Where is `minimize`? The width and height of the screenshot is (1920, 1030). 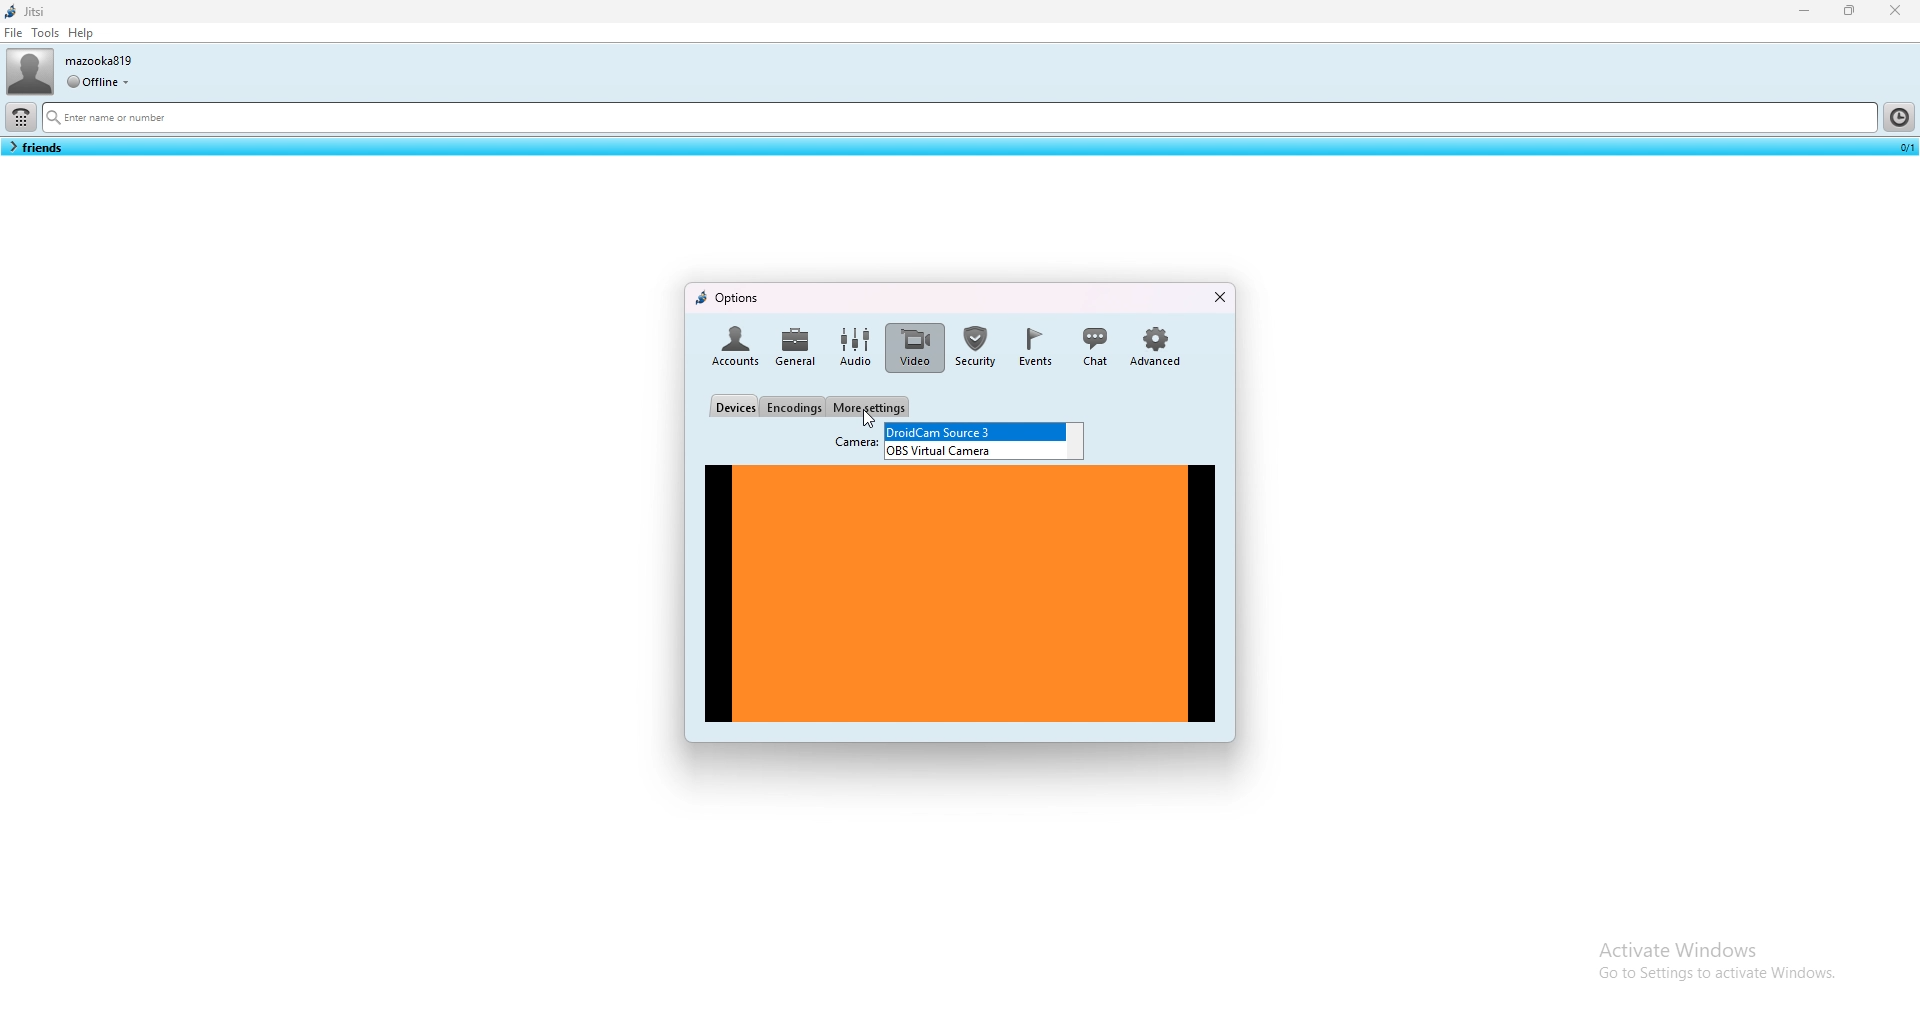 minimize is located at coordinates (1806, 10).